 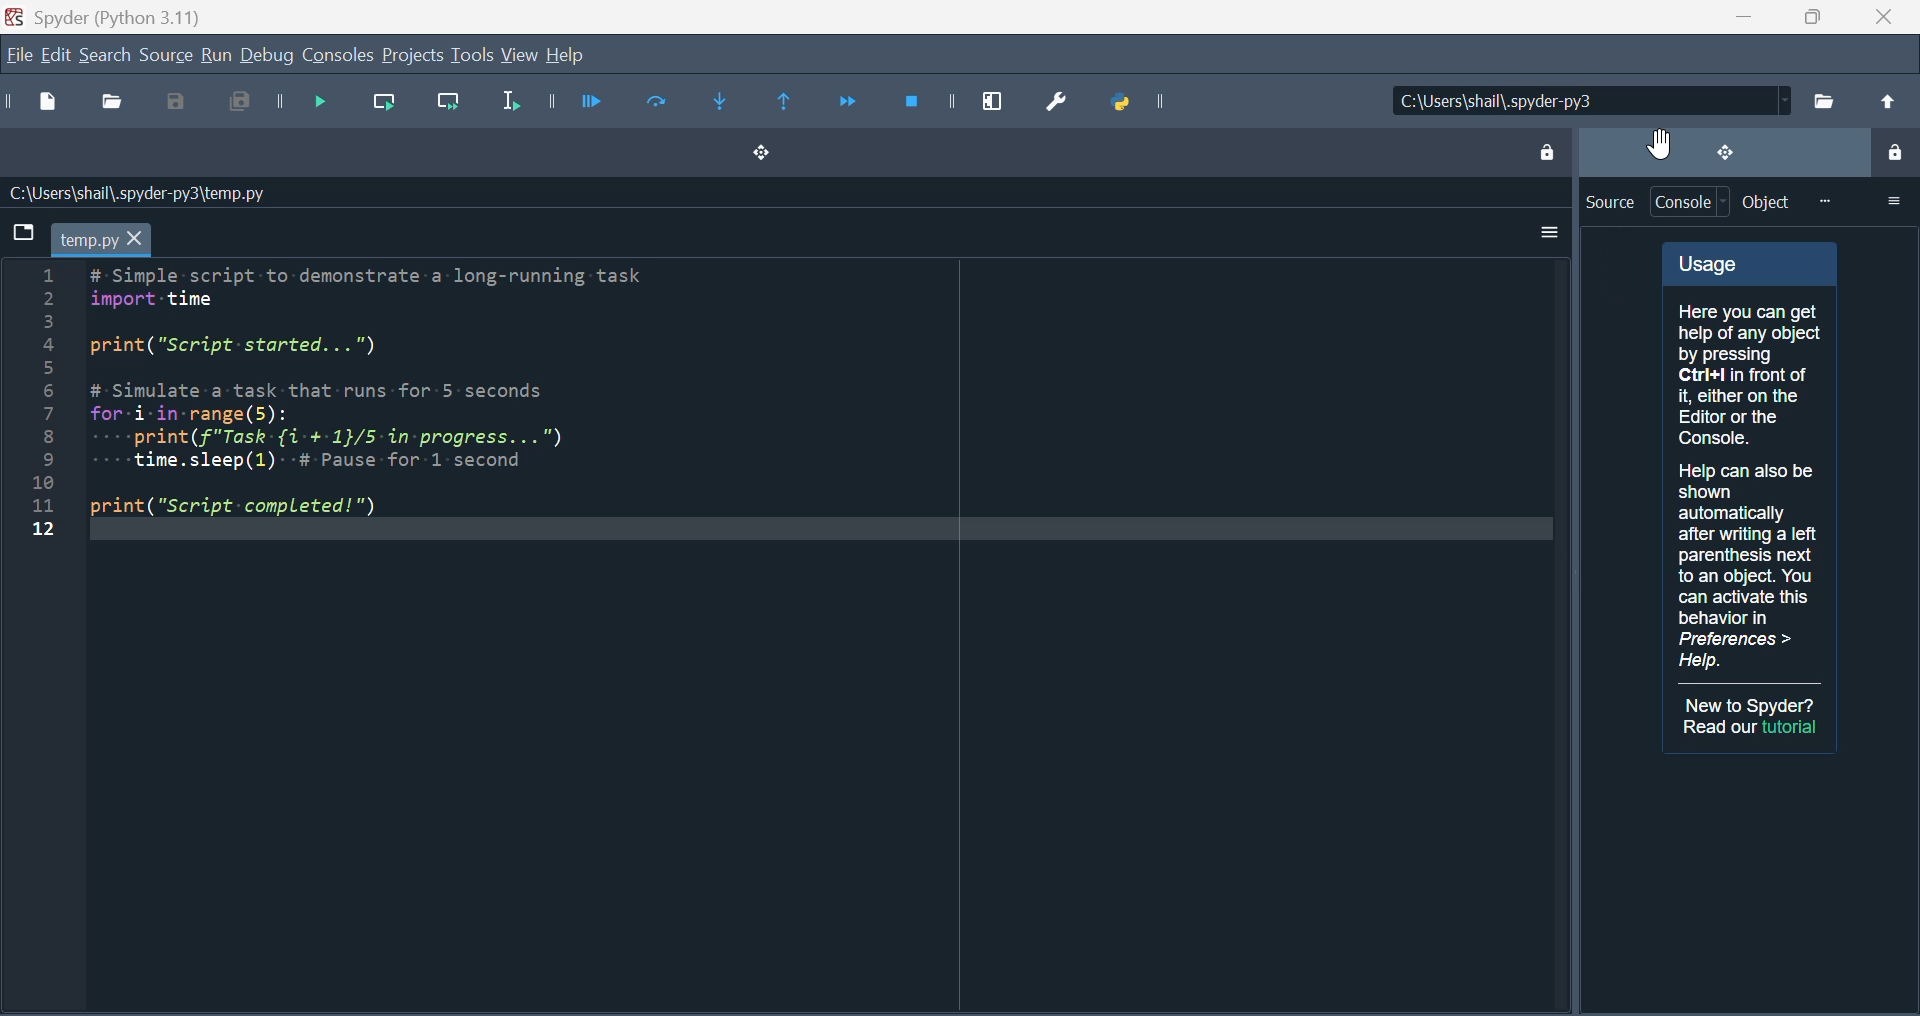 What do you see at coordinates (53, 57) in the screenshot?
I see `Edit` at bounding box center [53, 57].